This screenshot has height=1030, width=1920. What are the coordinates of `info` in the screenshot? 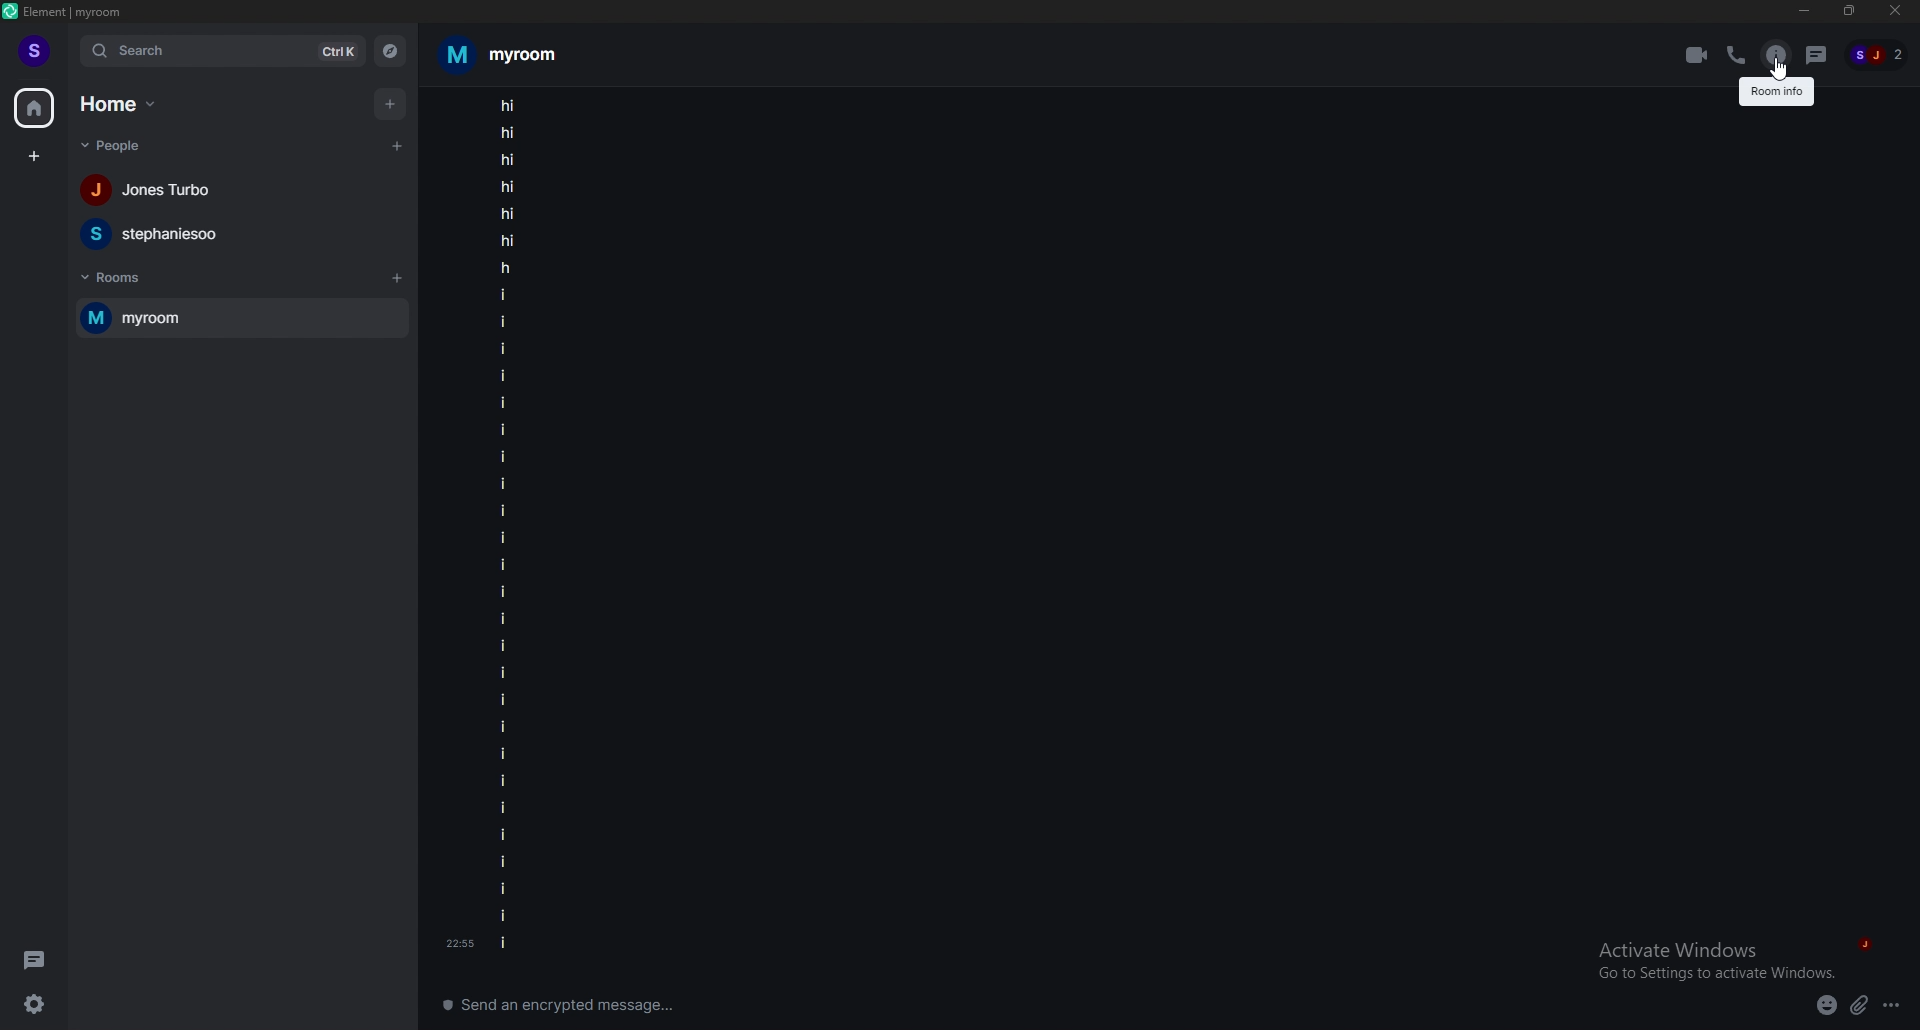 It's located at (1776, 54).